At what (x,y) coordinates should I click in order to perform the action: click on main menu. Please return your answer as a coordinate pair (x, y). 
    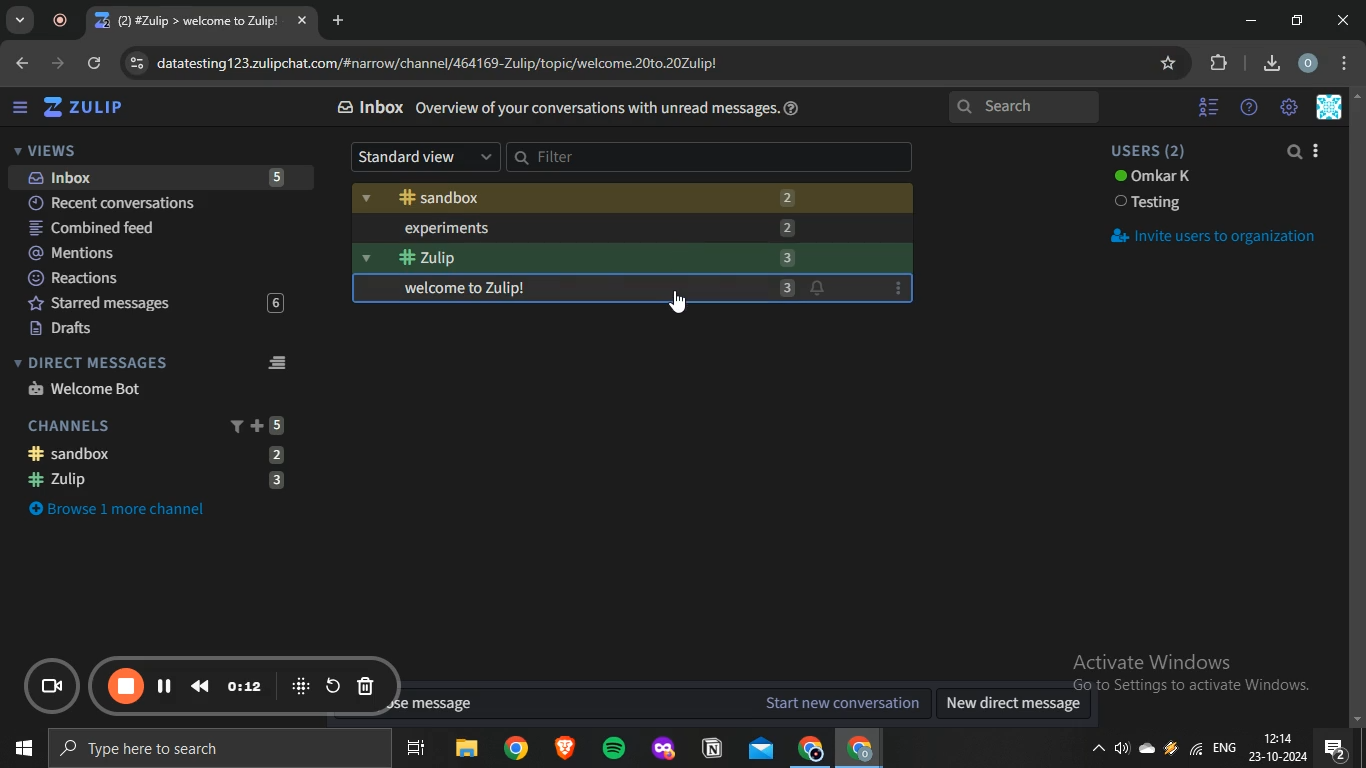
    Looking at the image, I should click on (1290, 108).